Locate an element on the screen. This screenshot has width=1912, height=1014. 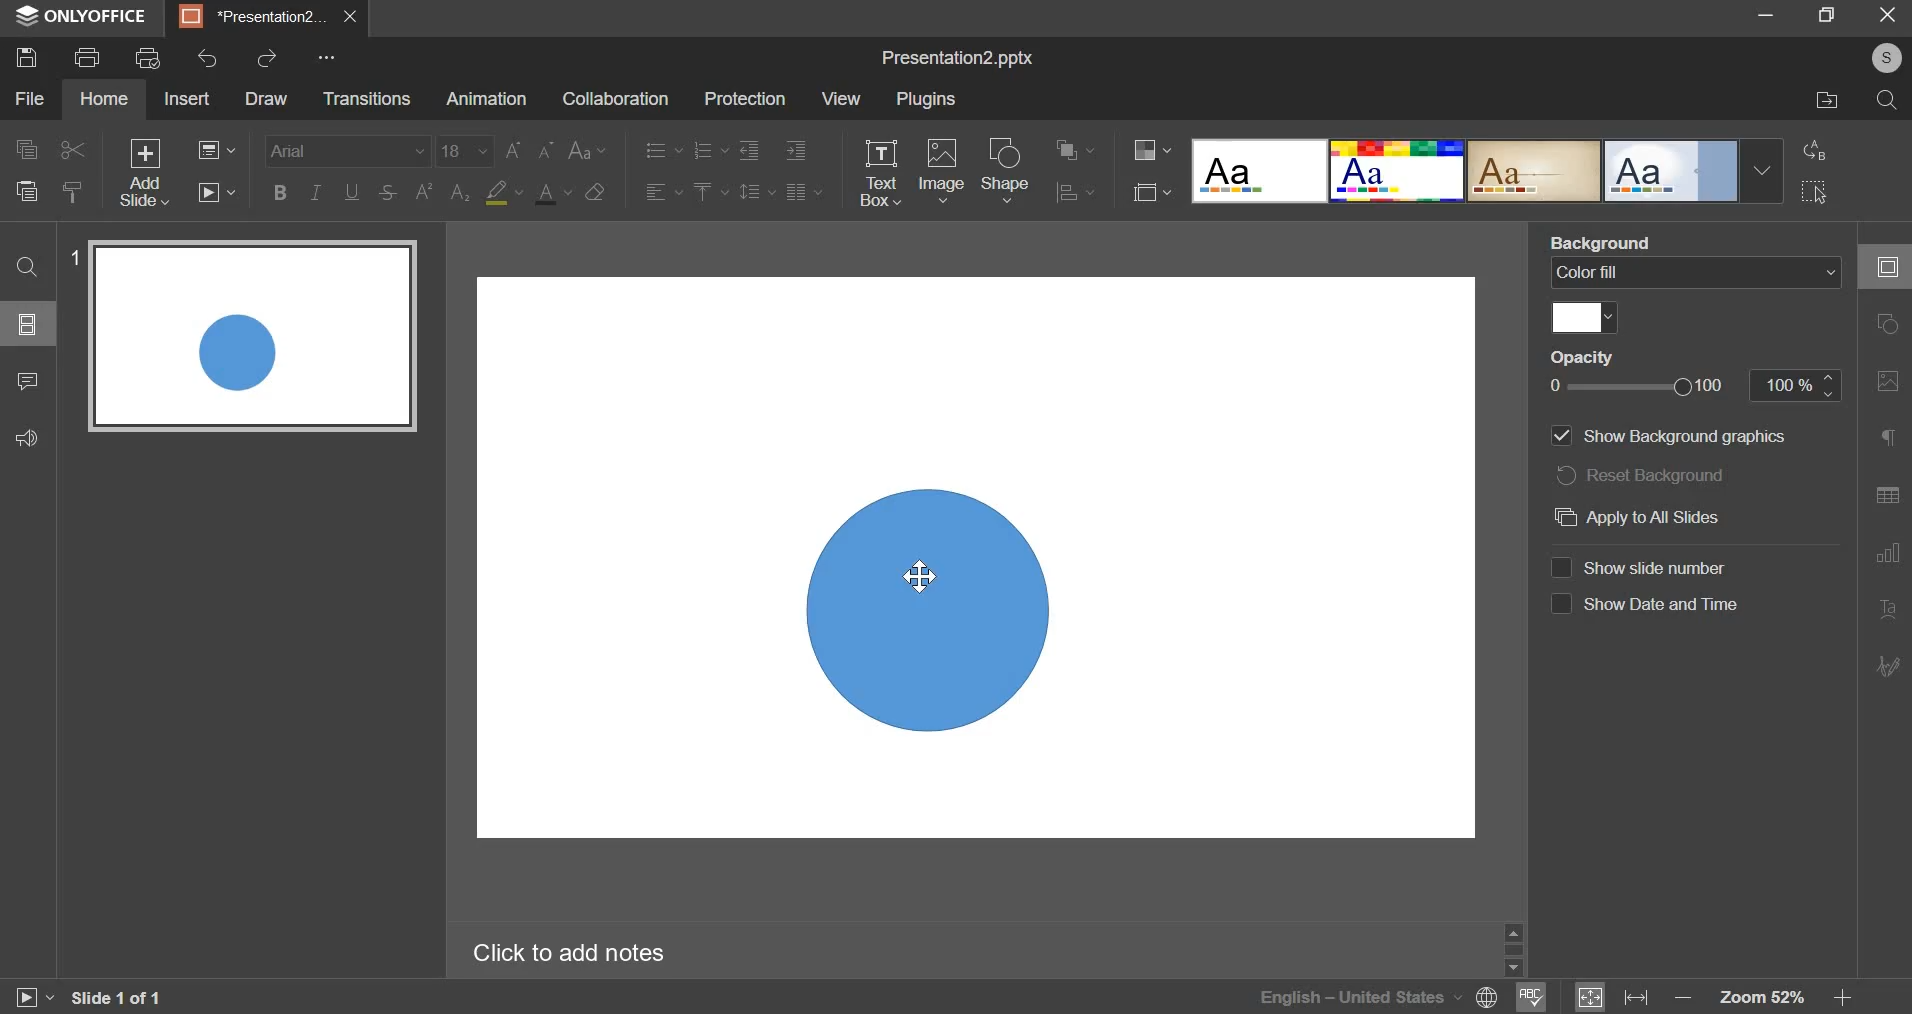
draw is located at coordinates (268, 99).